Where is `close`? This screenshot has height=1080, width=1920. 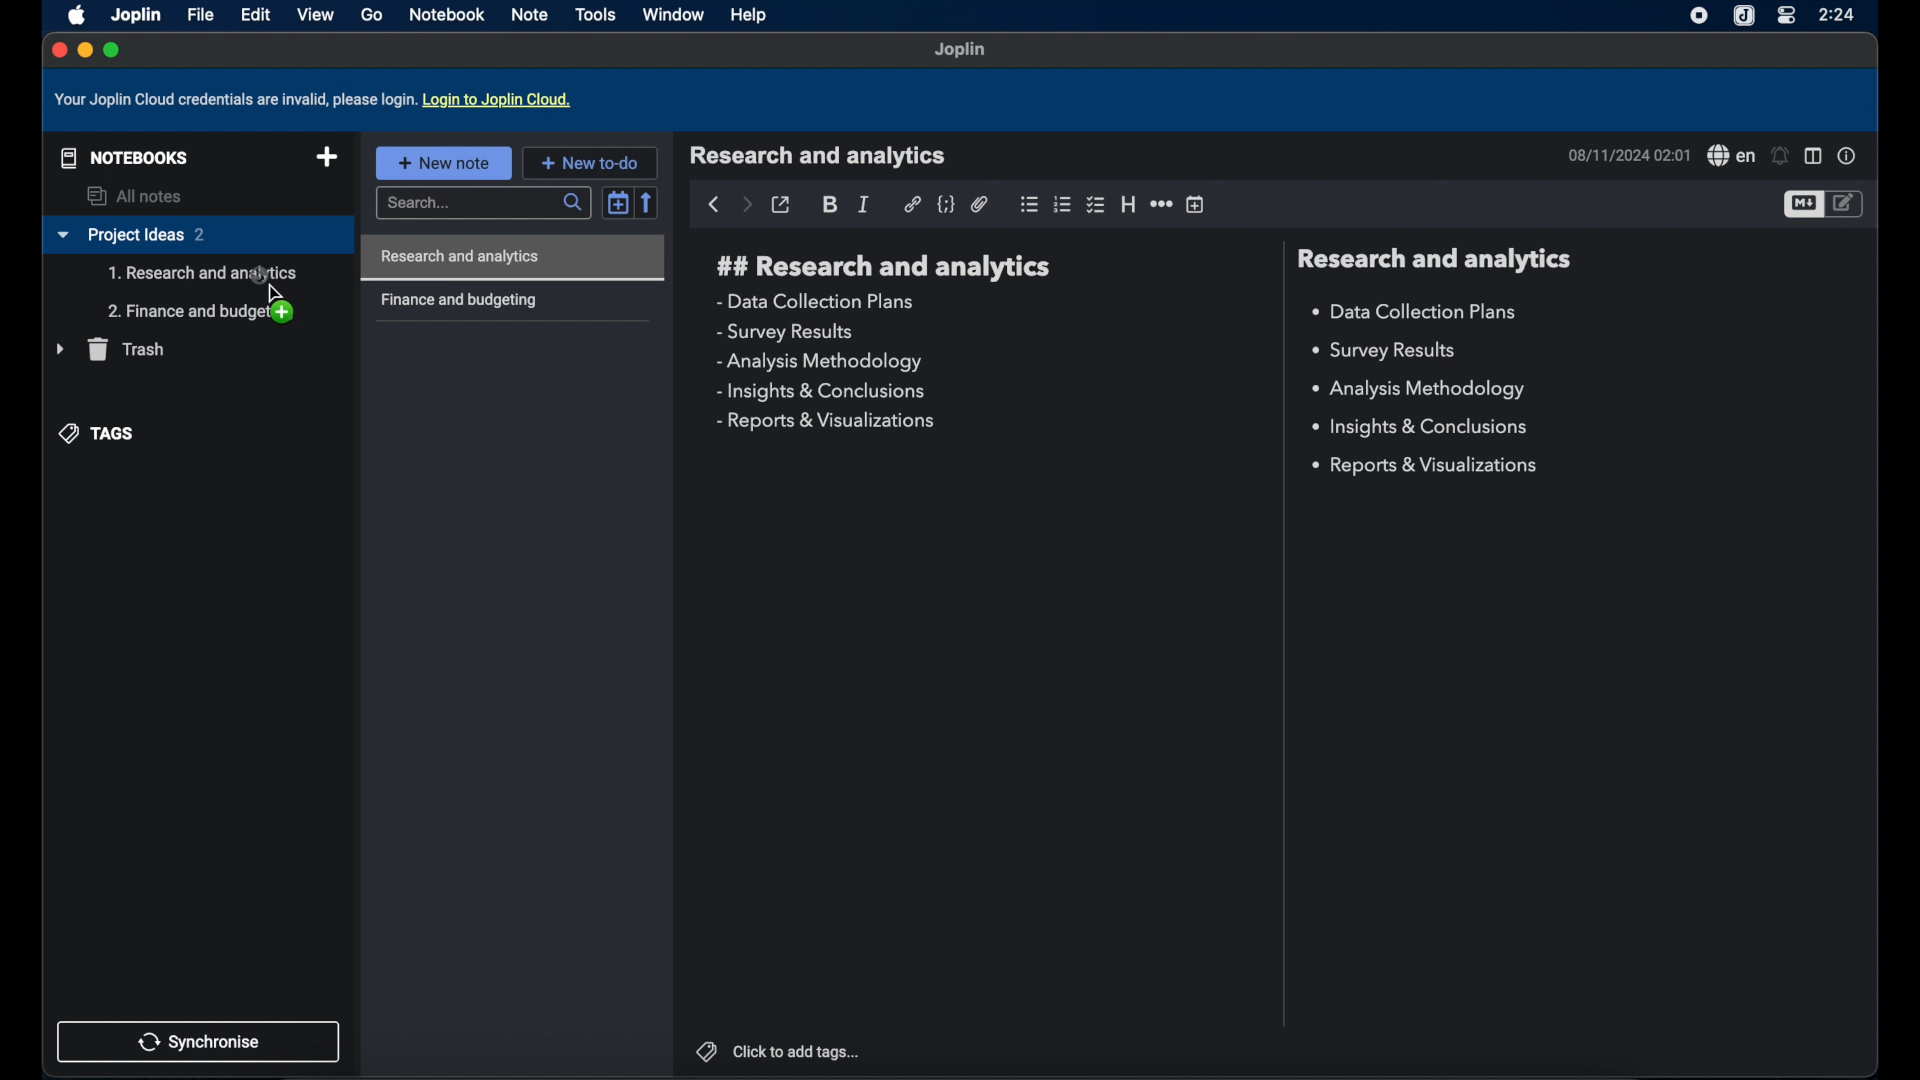 close is located at coordinates (57, 49).